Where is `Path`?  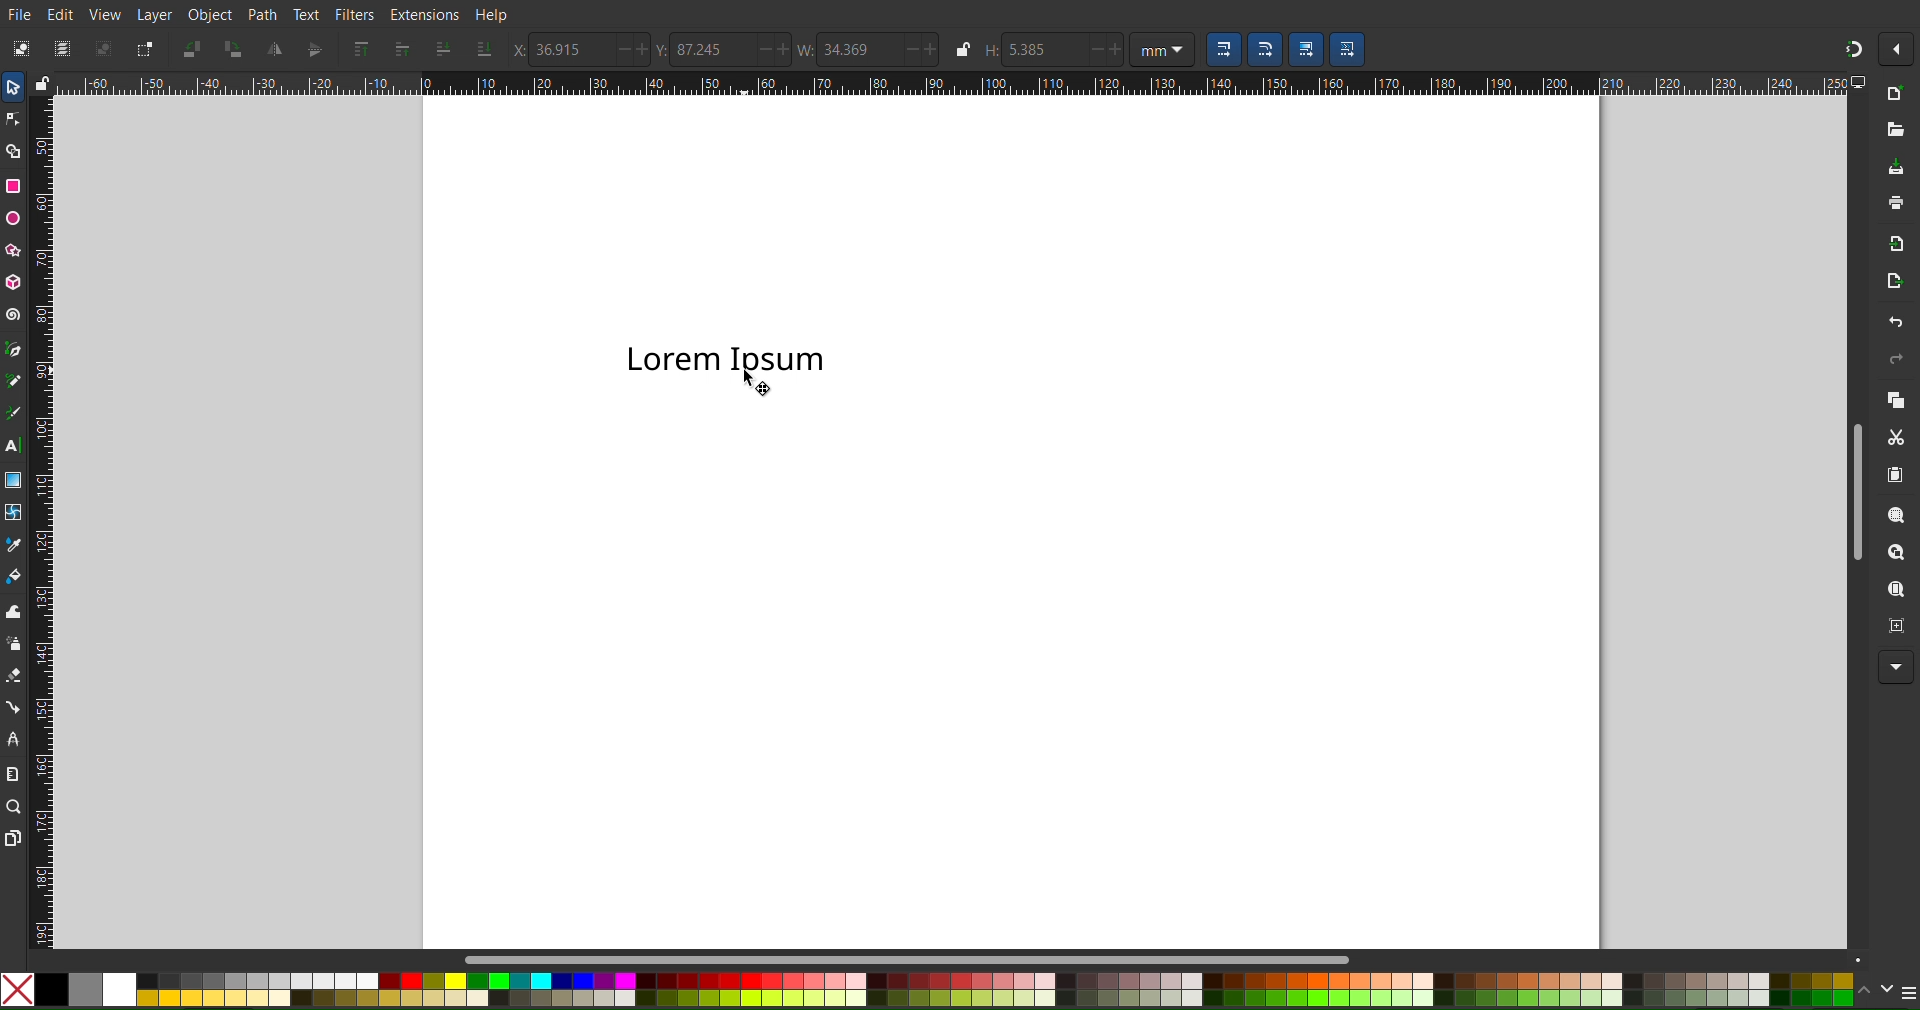
Path is located at coordinates (263, 14).